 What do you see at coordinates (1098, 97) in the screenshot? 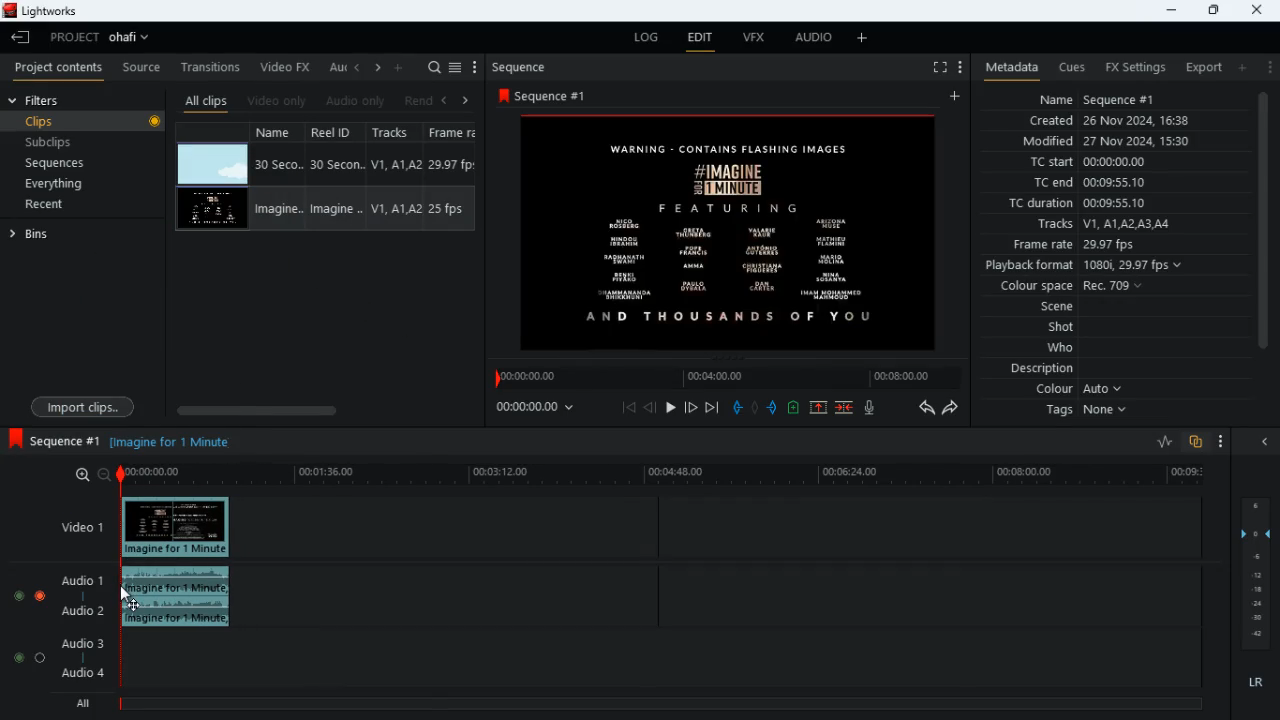
I see `name` at bounding box center [1098, 97].